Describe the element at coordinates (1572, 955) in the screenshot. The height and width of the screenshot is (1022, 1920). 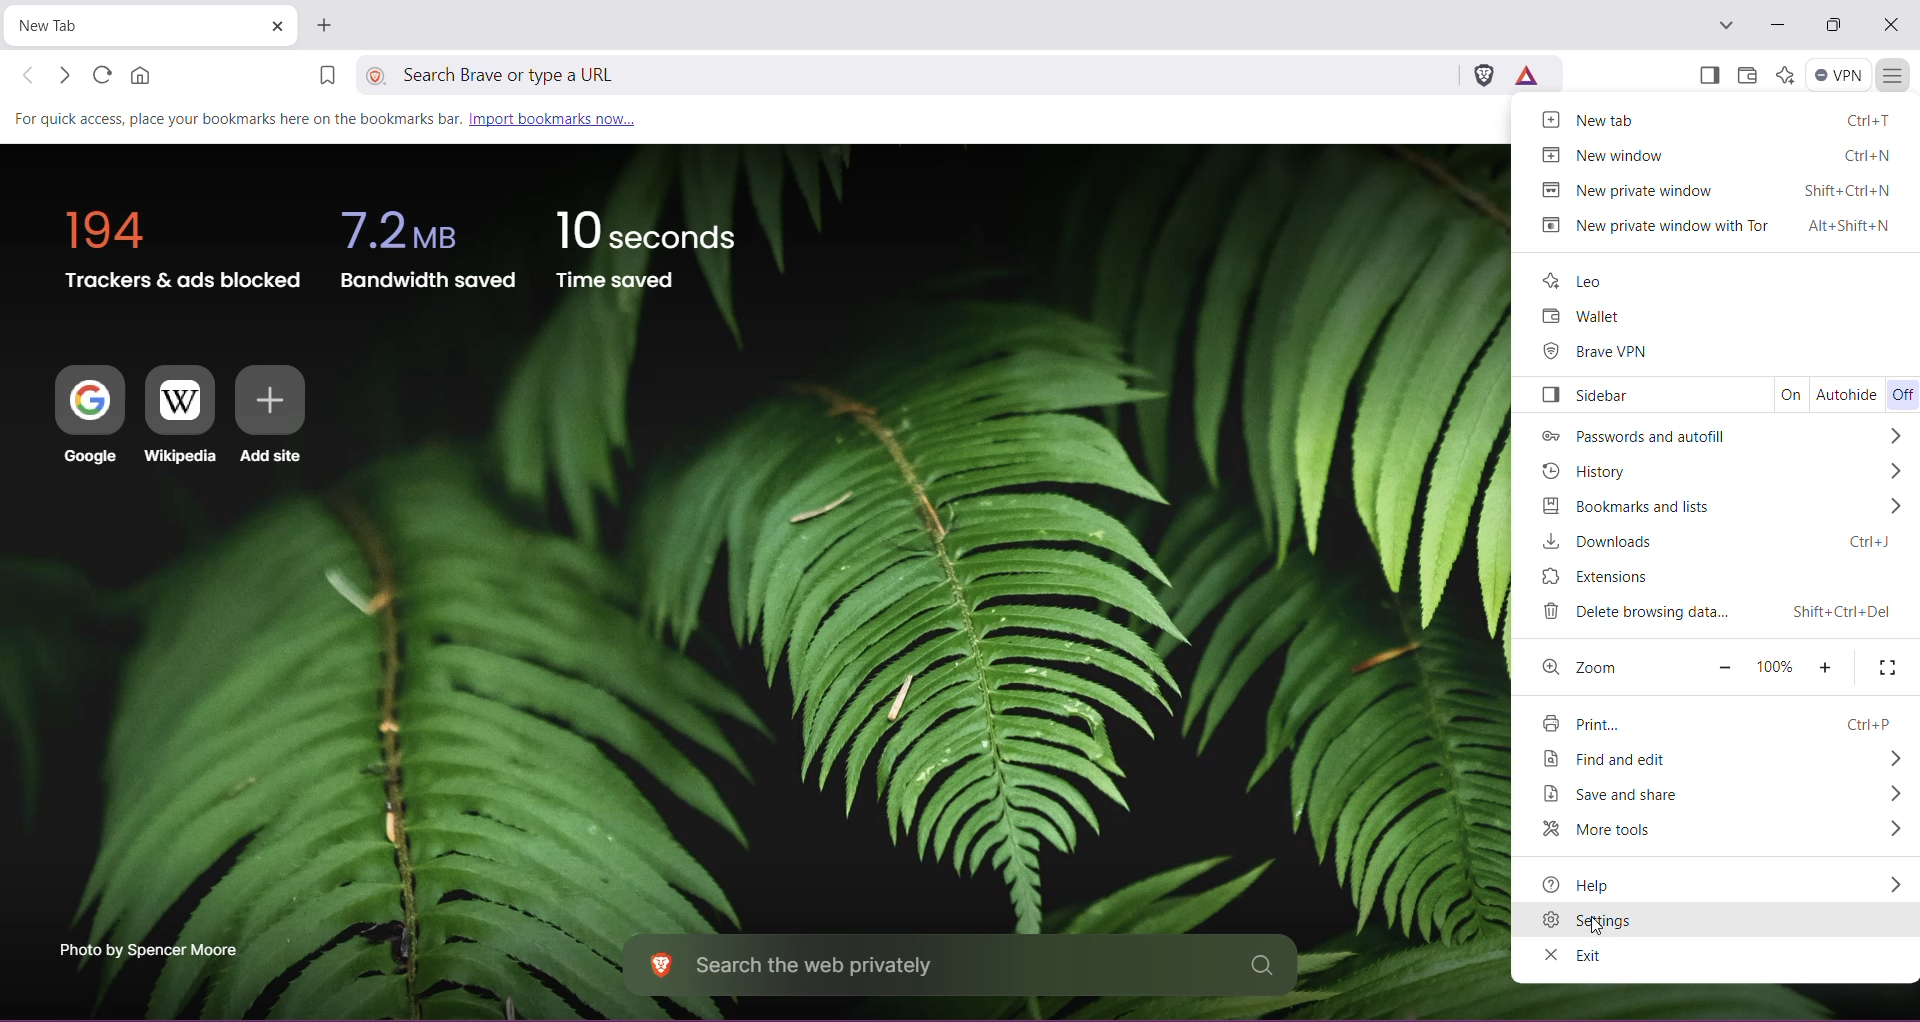
I see `Exit` at that location.